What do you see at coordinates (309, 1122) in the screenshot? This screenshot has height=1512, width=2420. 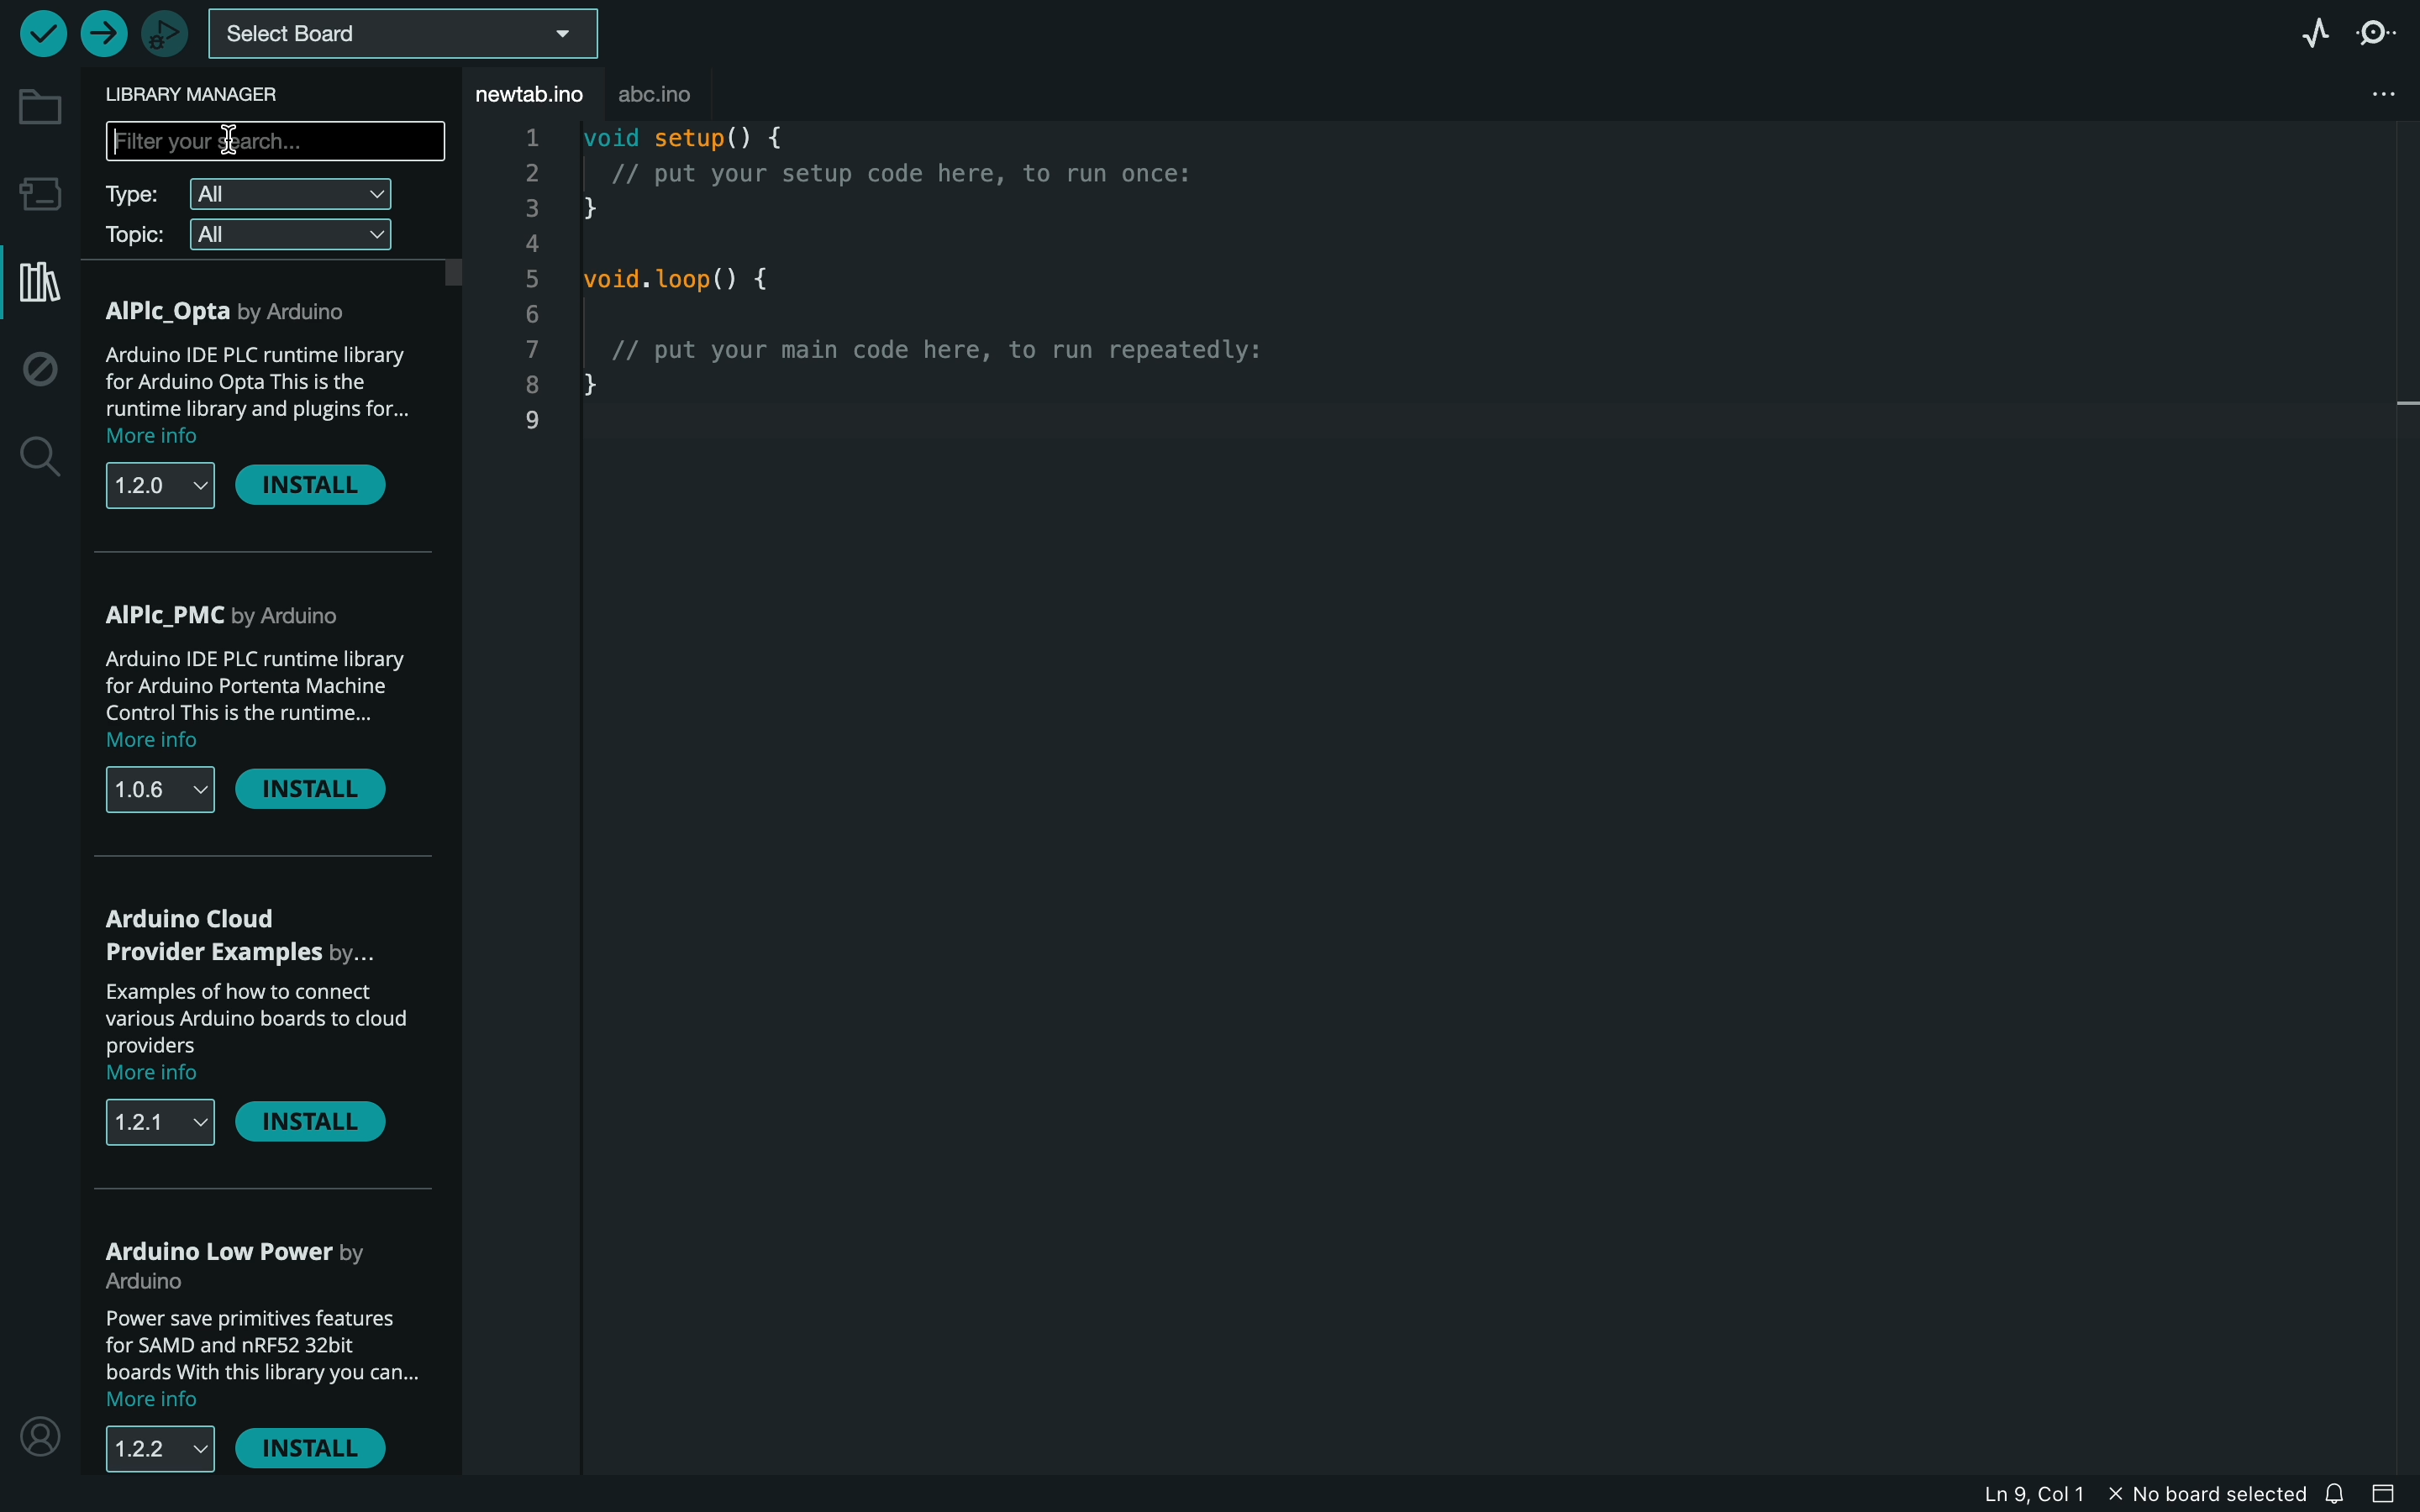 I see `install` at bounding box center [309, 1122].